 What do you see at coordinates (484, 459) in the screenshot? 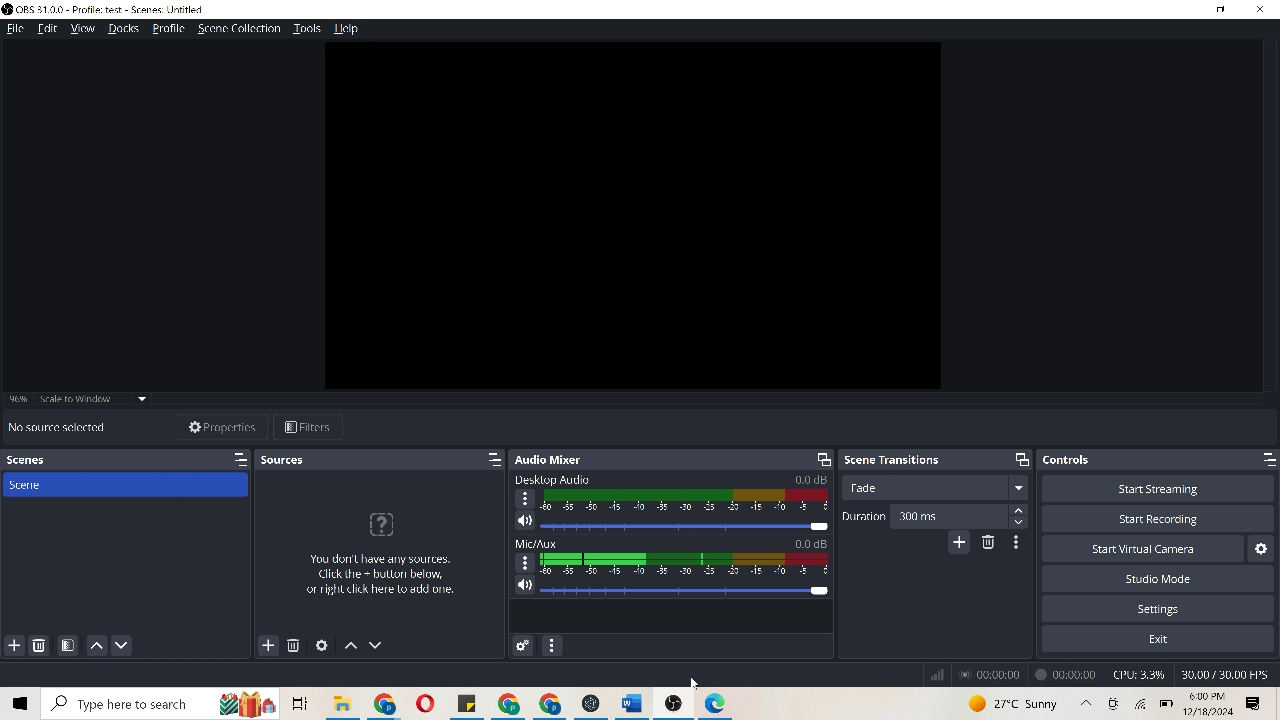
I see `maximize` at bounding box center [484, 459].